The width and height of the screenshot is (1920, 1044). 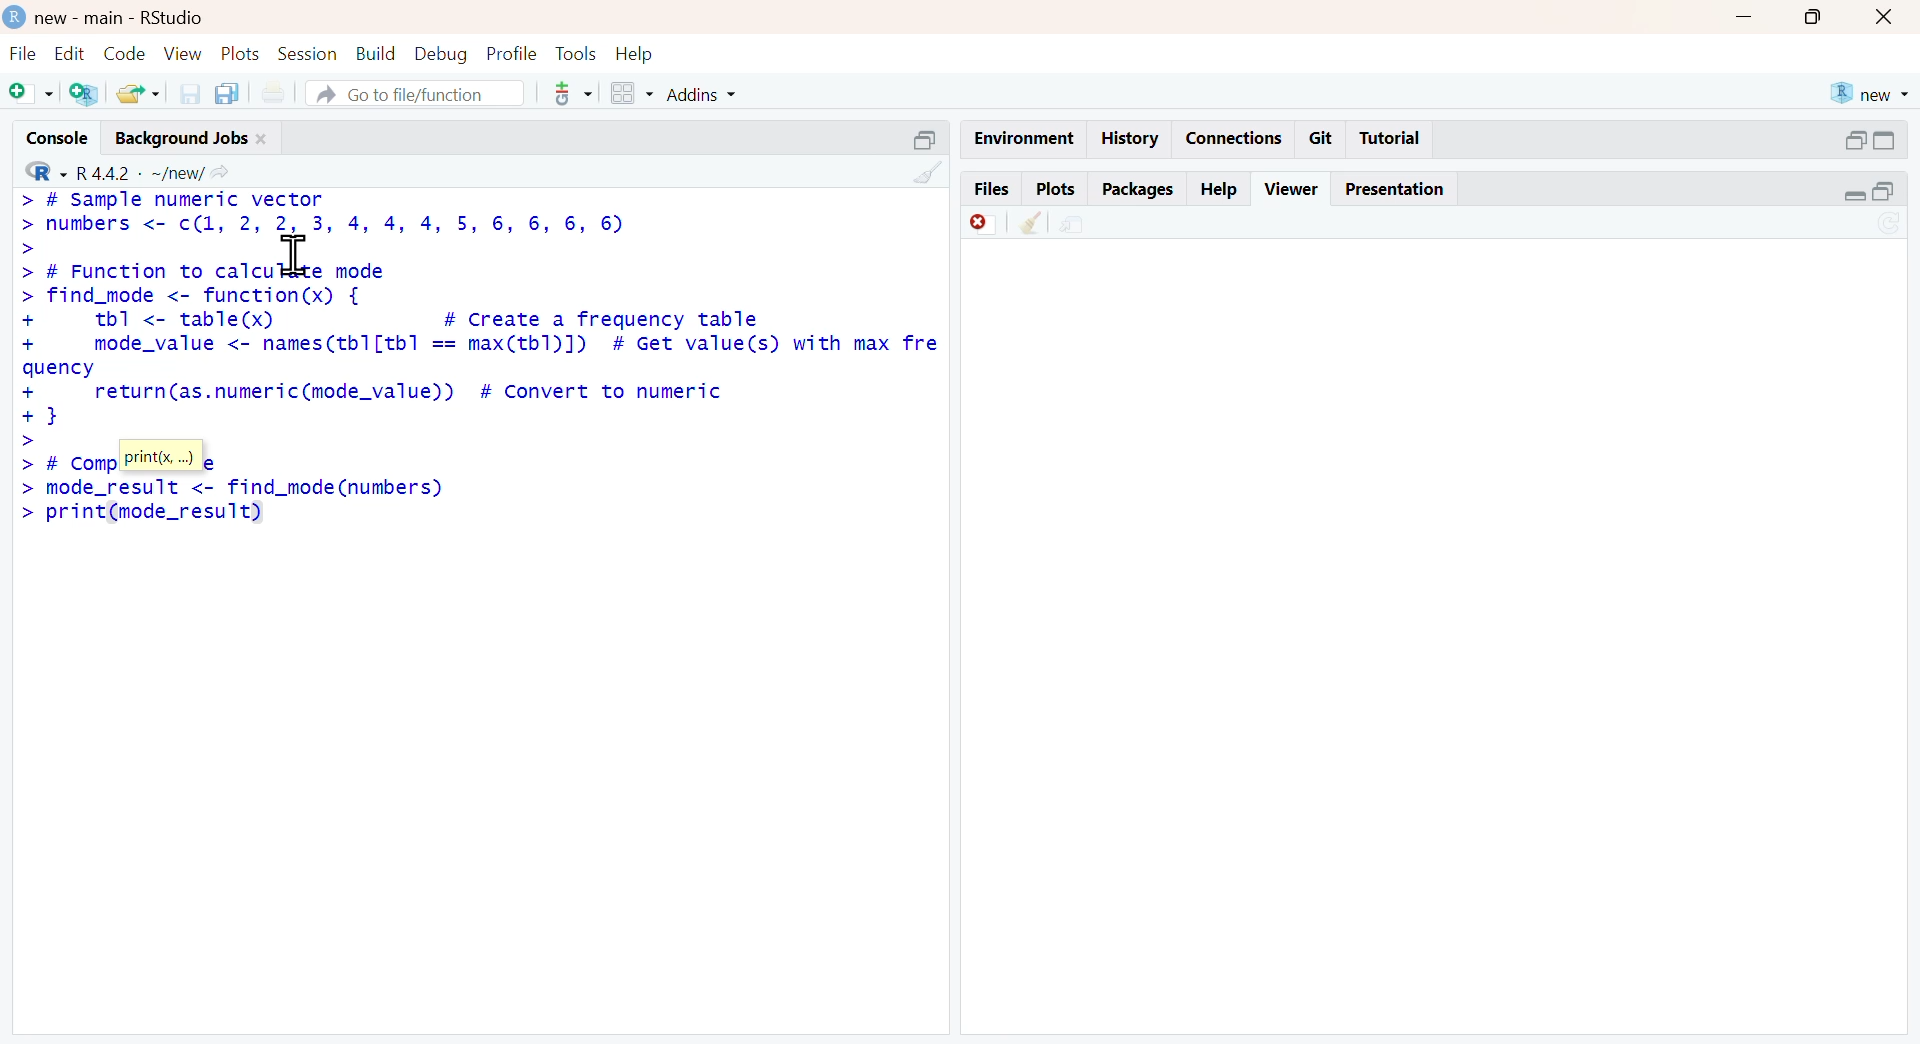 I want to click on print, so click(x=274, y=94).